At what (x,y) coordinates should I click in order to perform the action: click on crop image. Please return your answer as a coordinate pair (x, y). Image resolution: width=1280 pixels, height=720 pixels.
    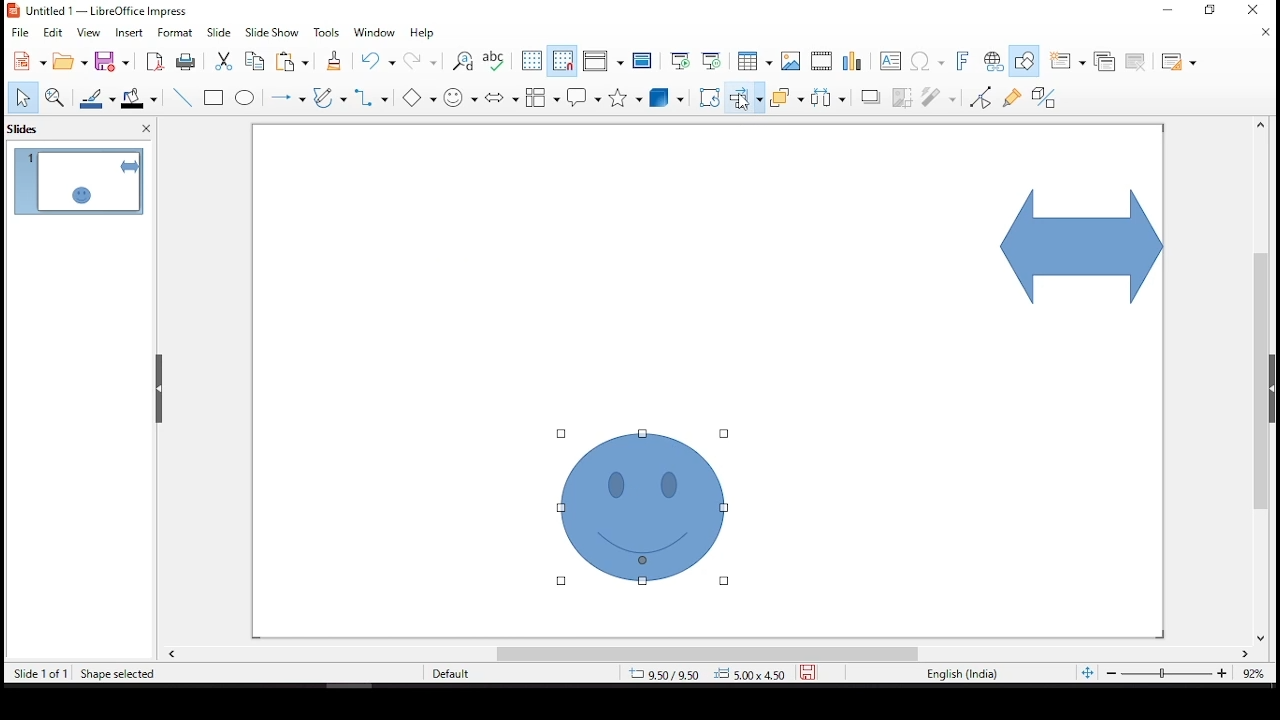
    Looking at the image, I should click on (898, 96).